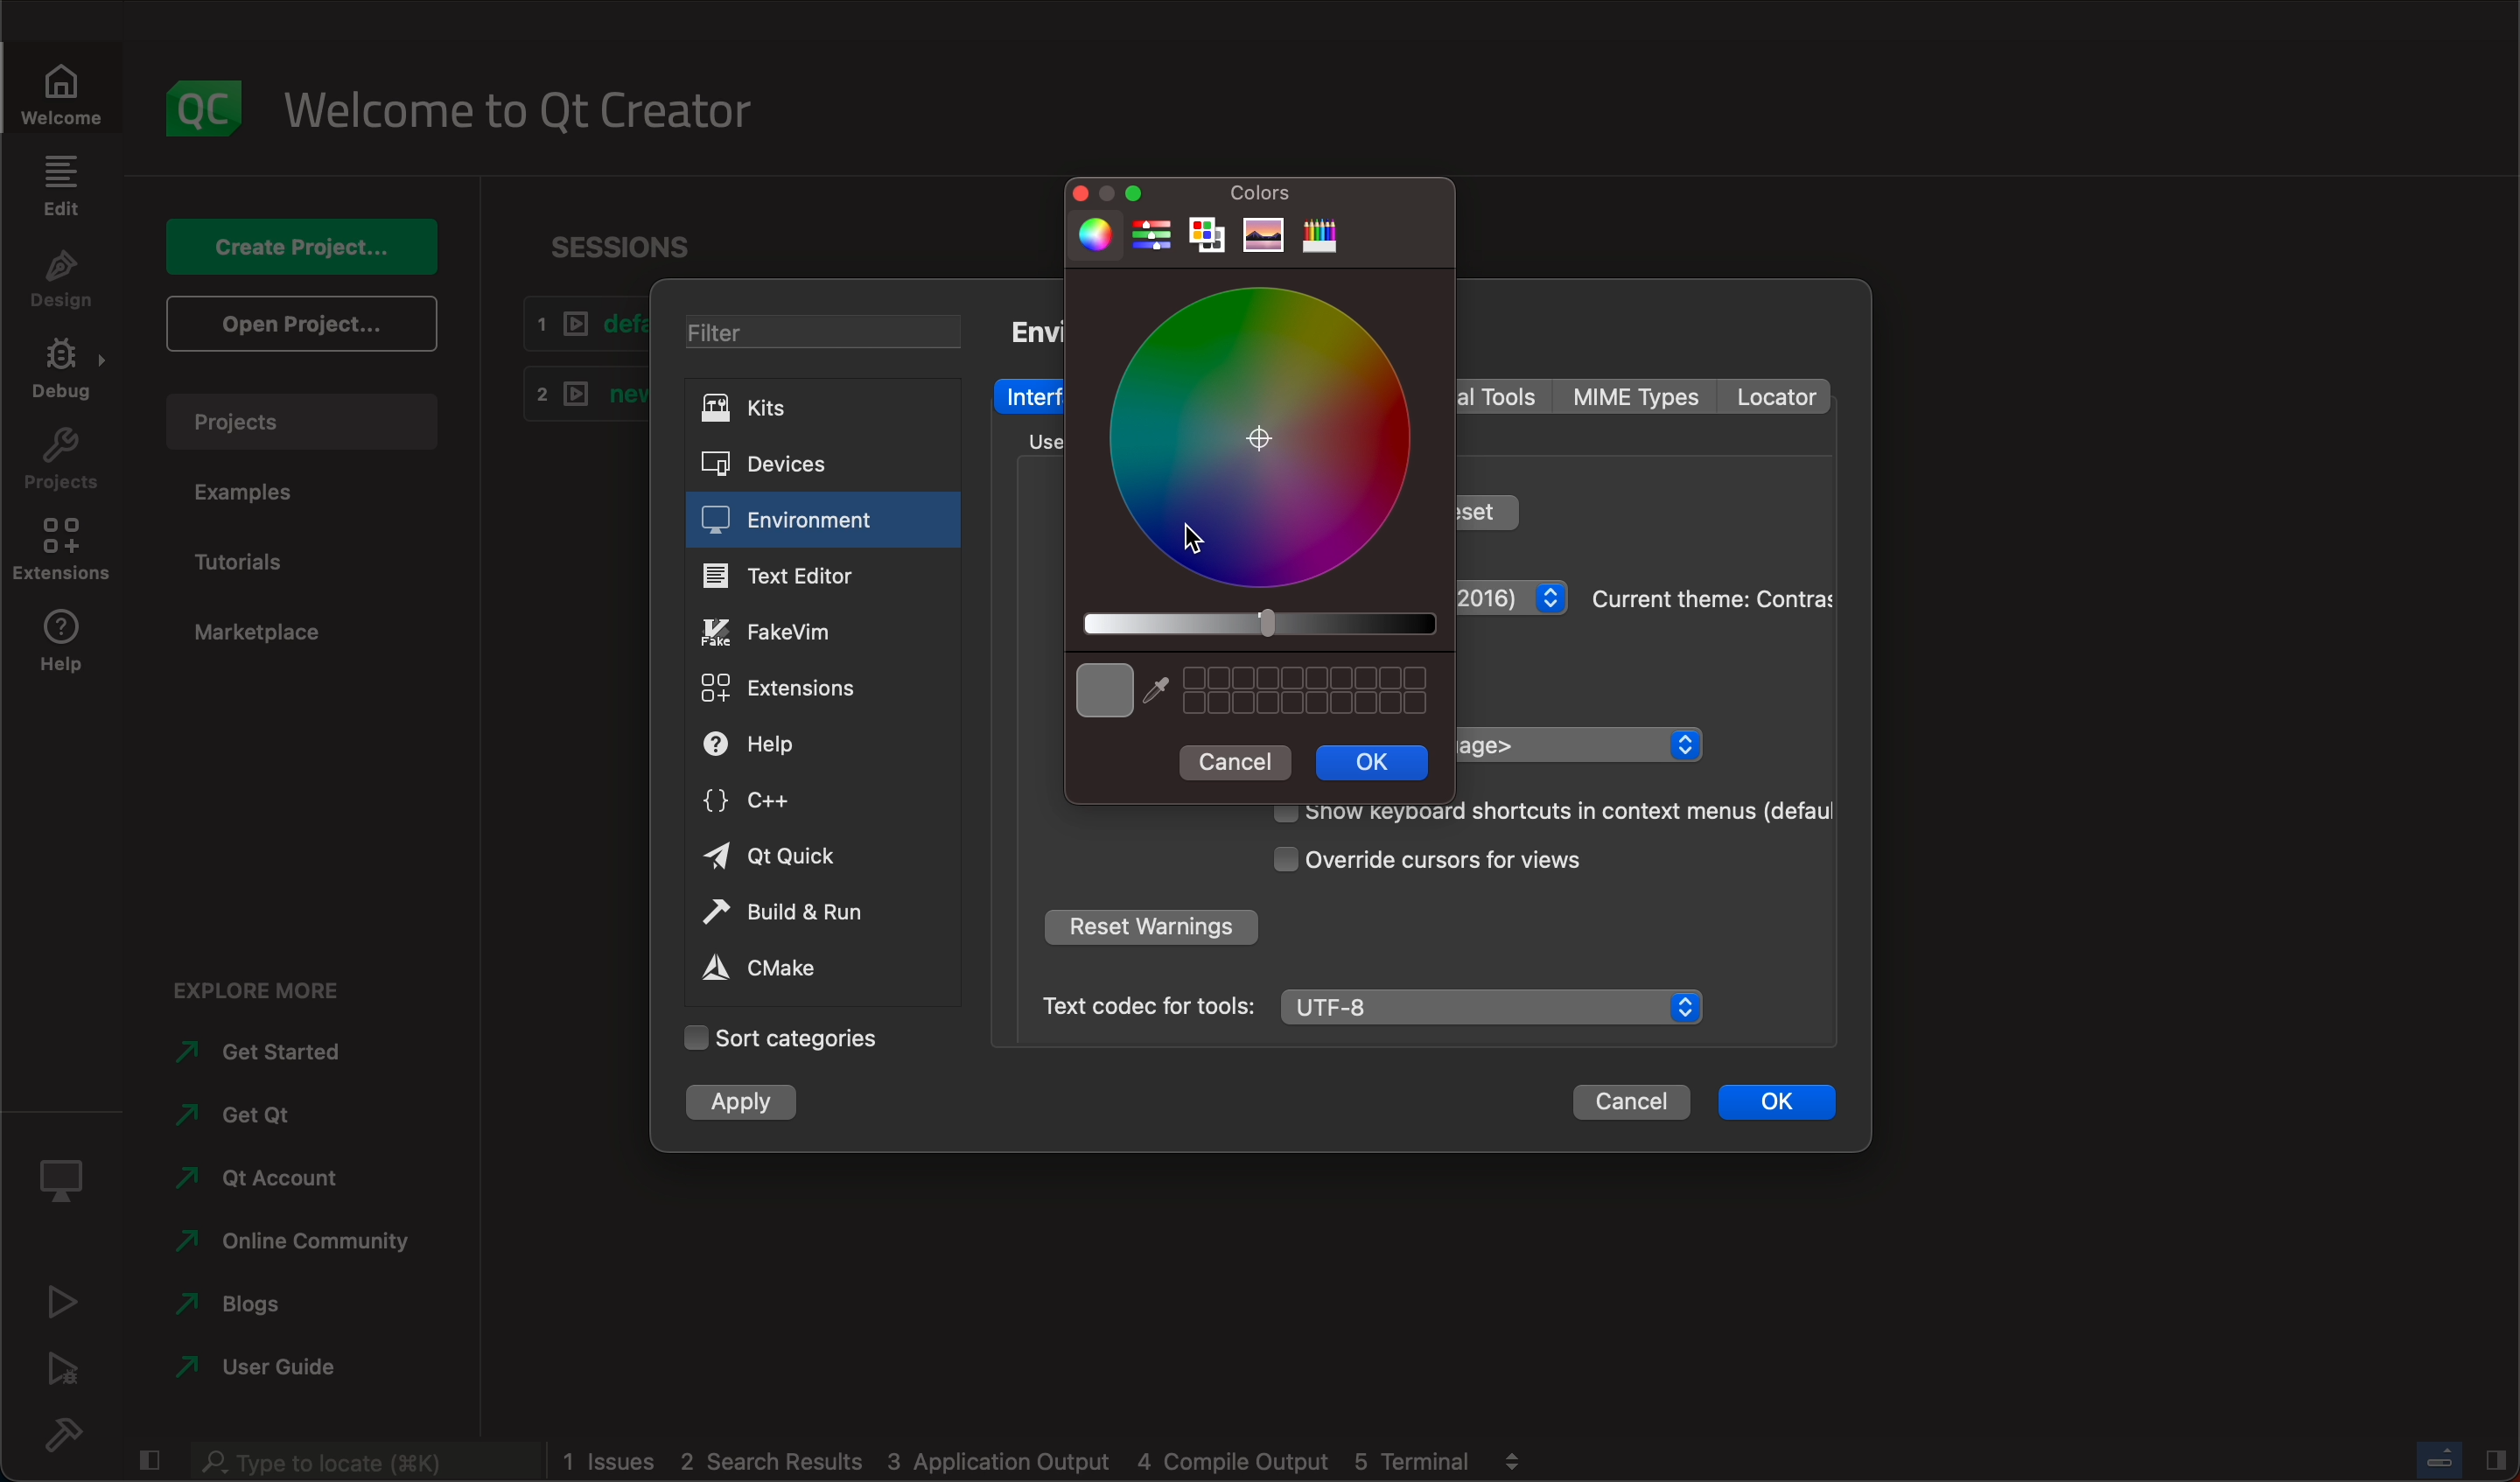 The height and width of the screenshot is (1482, 2520). What do you see at coordinates (300, 417) in the screenshot?
I see `project` at bounding box center [300, 417].